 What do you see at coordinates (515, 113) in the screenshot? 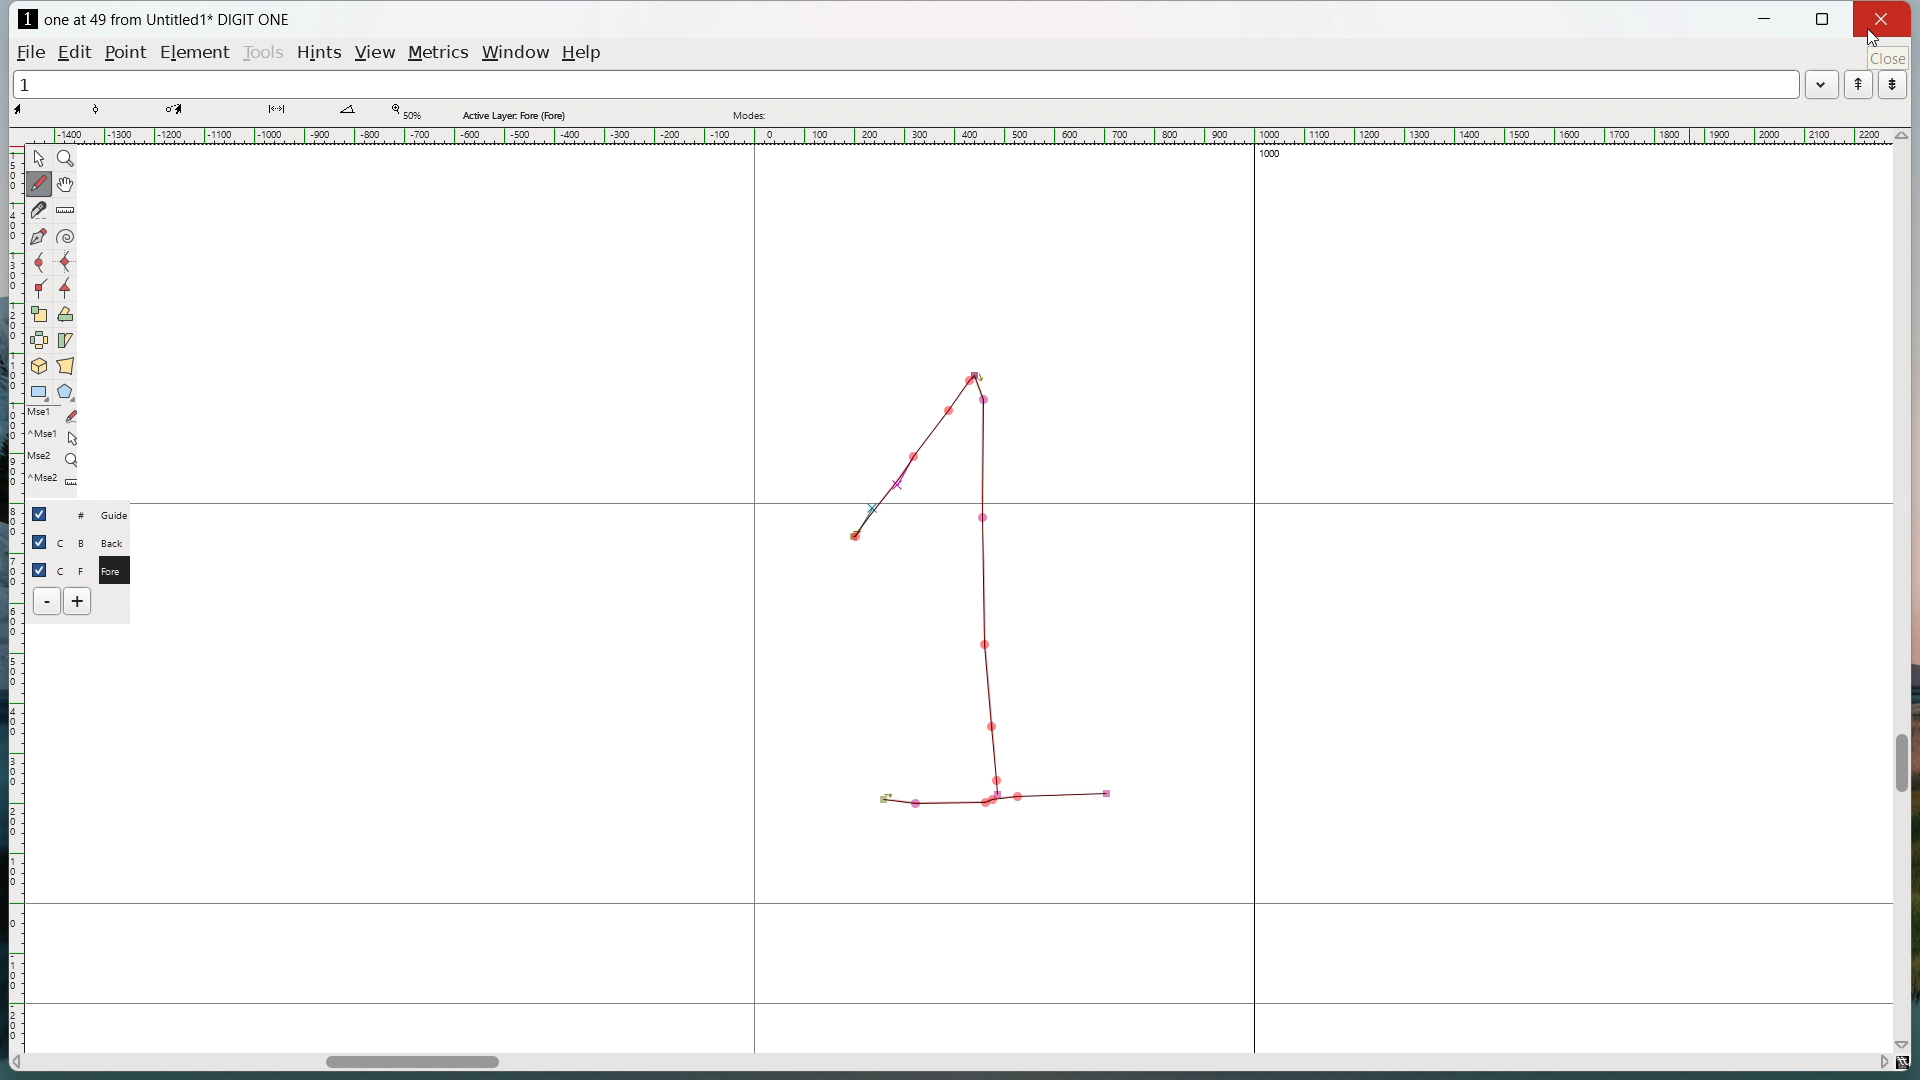
I see `Active layer fore` at bounding box center [515, 113].